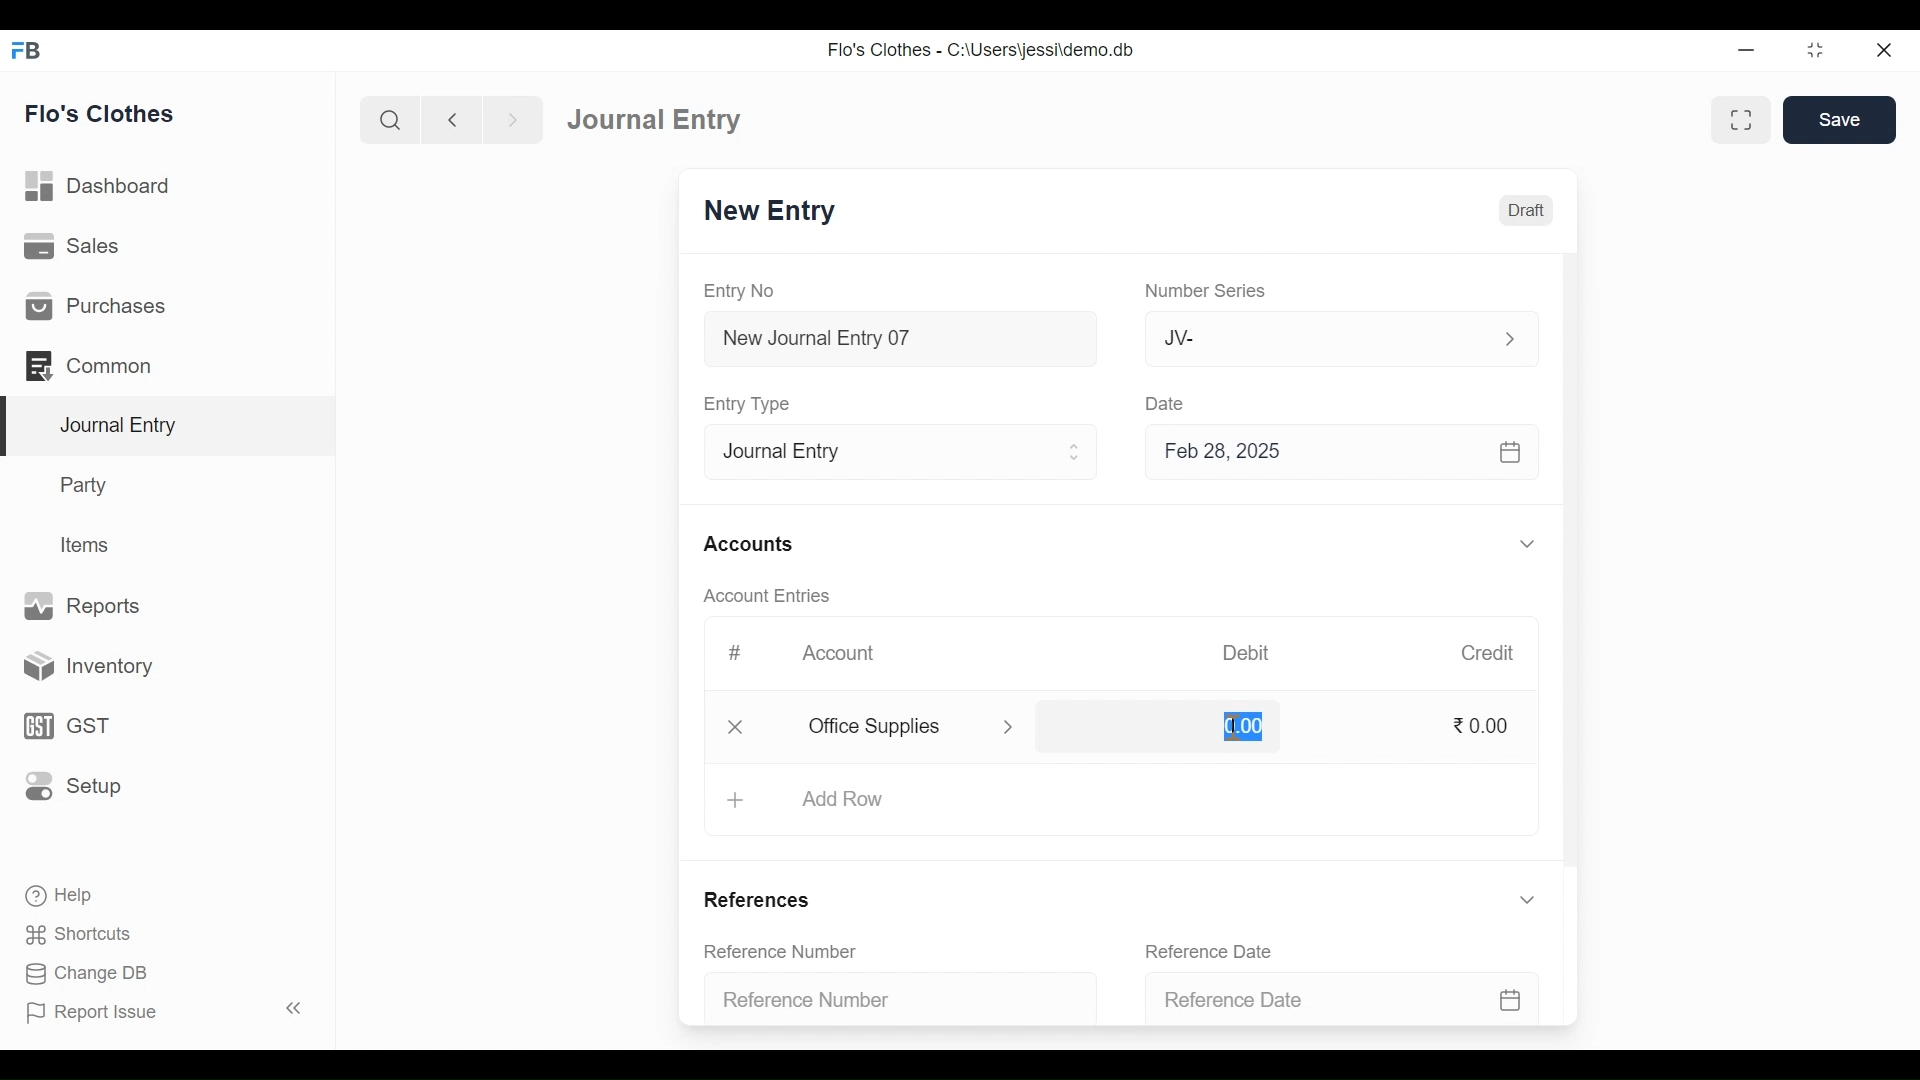 Image resolution: width=1920 pixels, height=1080 pixels. Describe the element at coordinates (1158, 722) in the screenshot. I see `0.00` at that location.